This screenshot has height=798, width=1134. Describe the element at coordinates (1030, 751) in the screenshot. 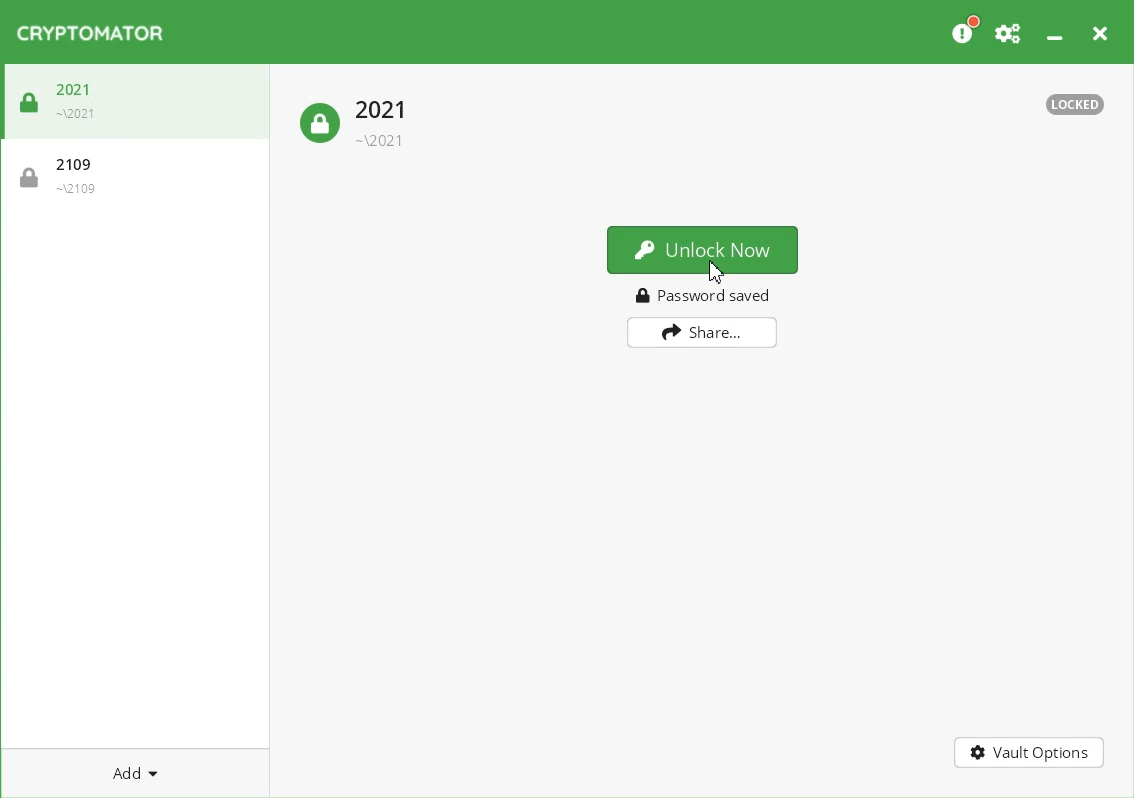

I see `Vault Options` at that location.